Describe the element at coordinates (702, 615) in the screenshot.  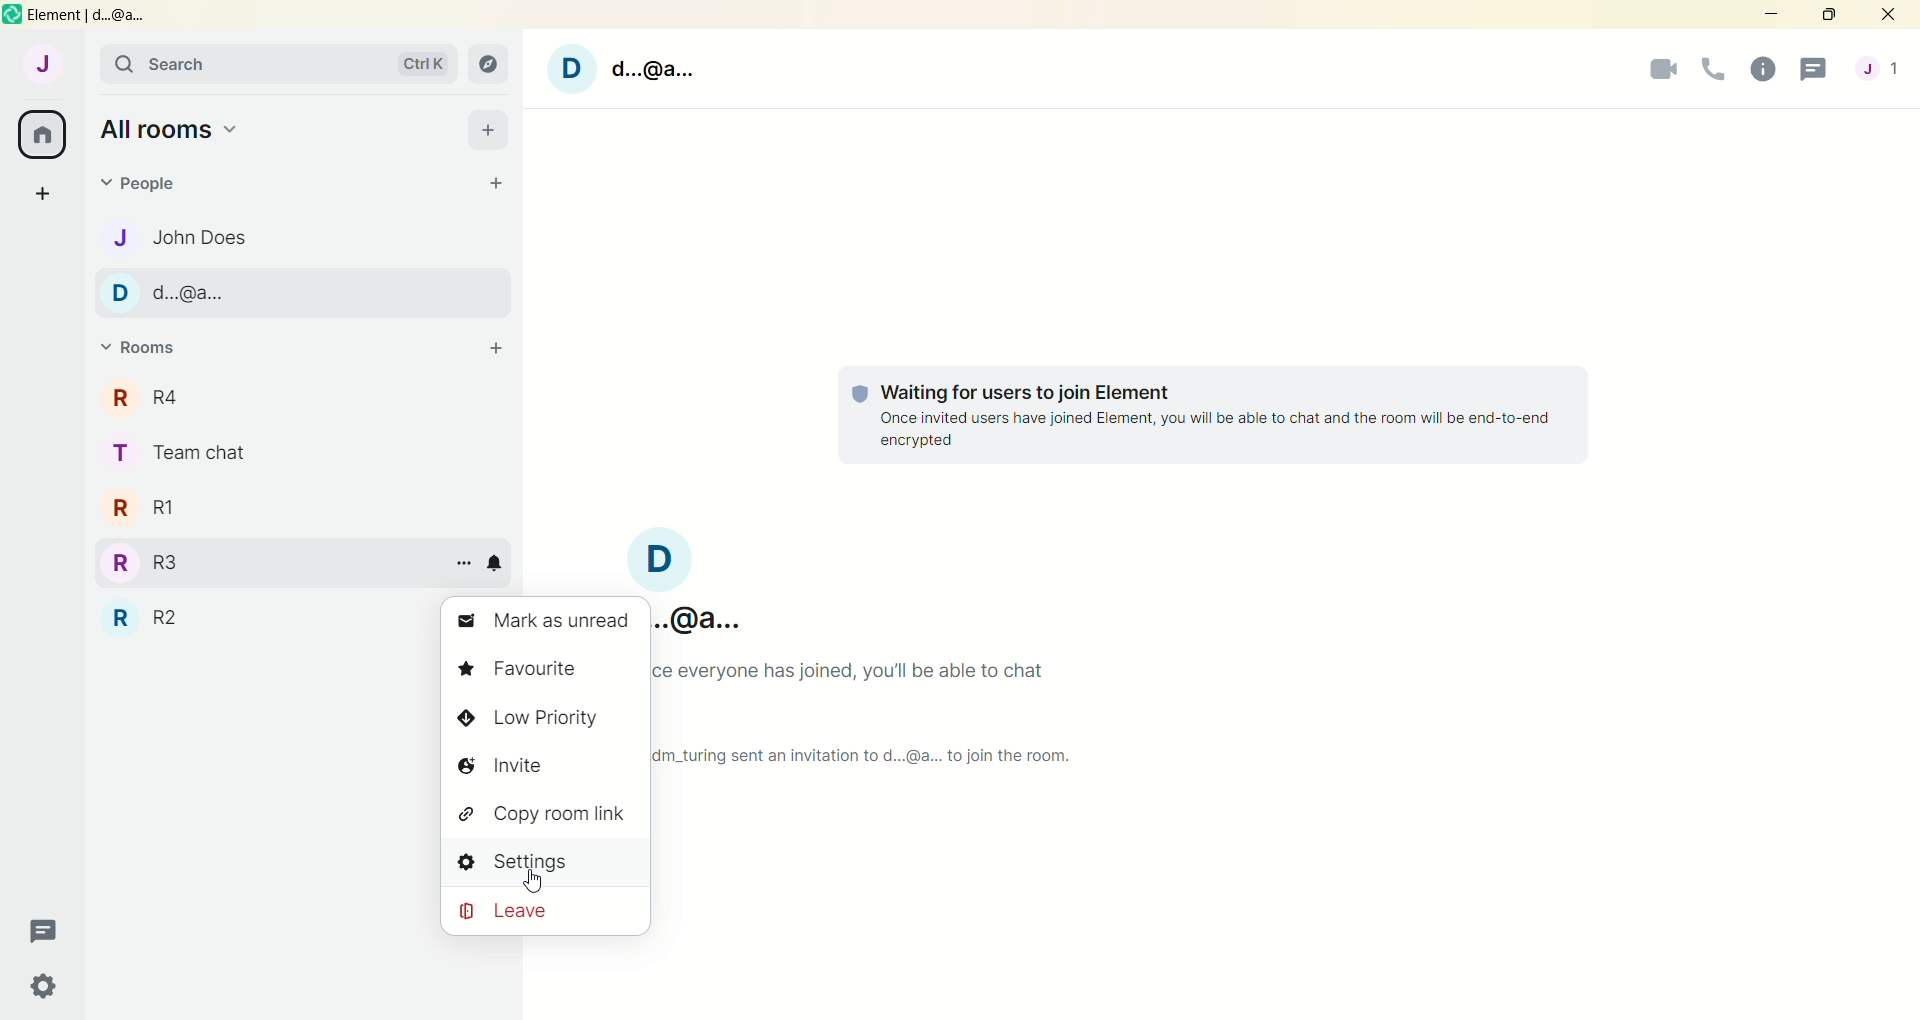
I see `account: d...@a...` at that location.